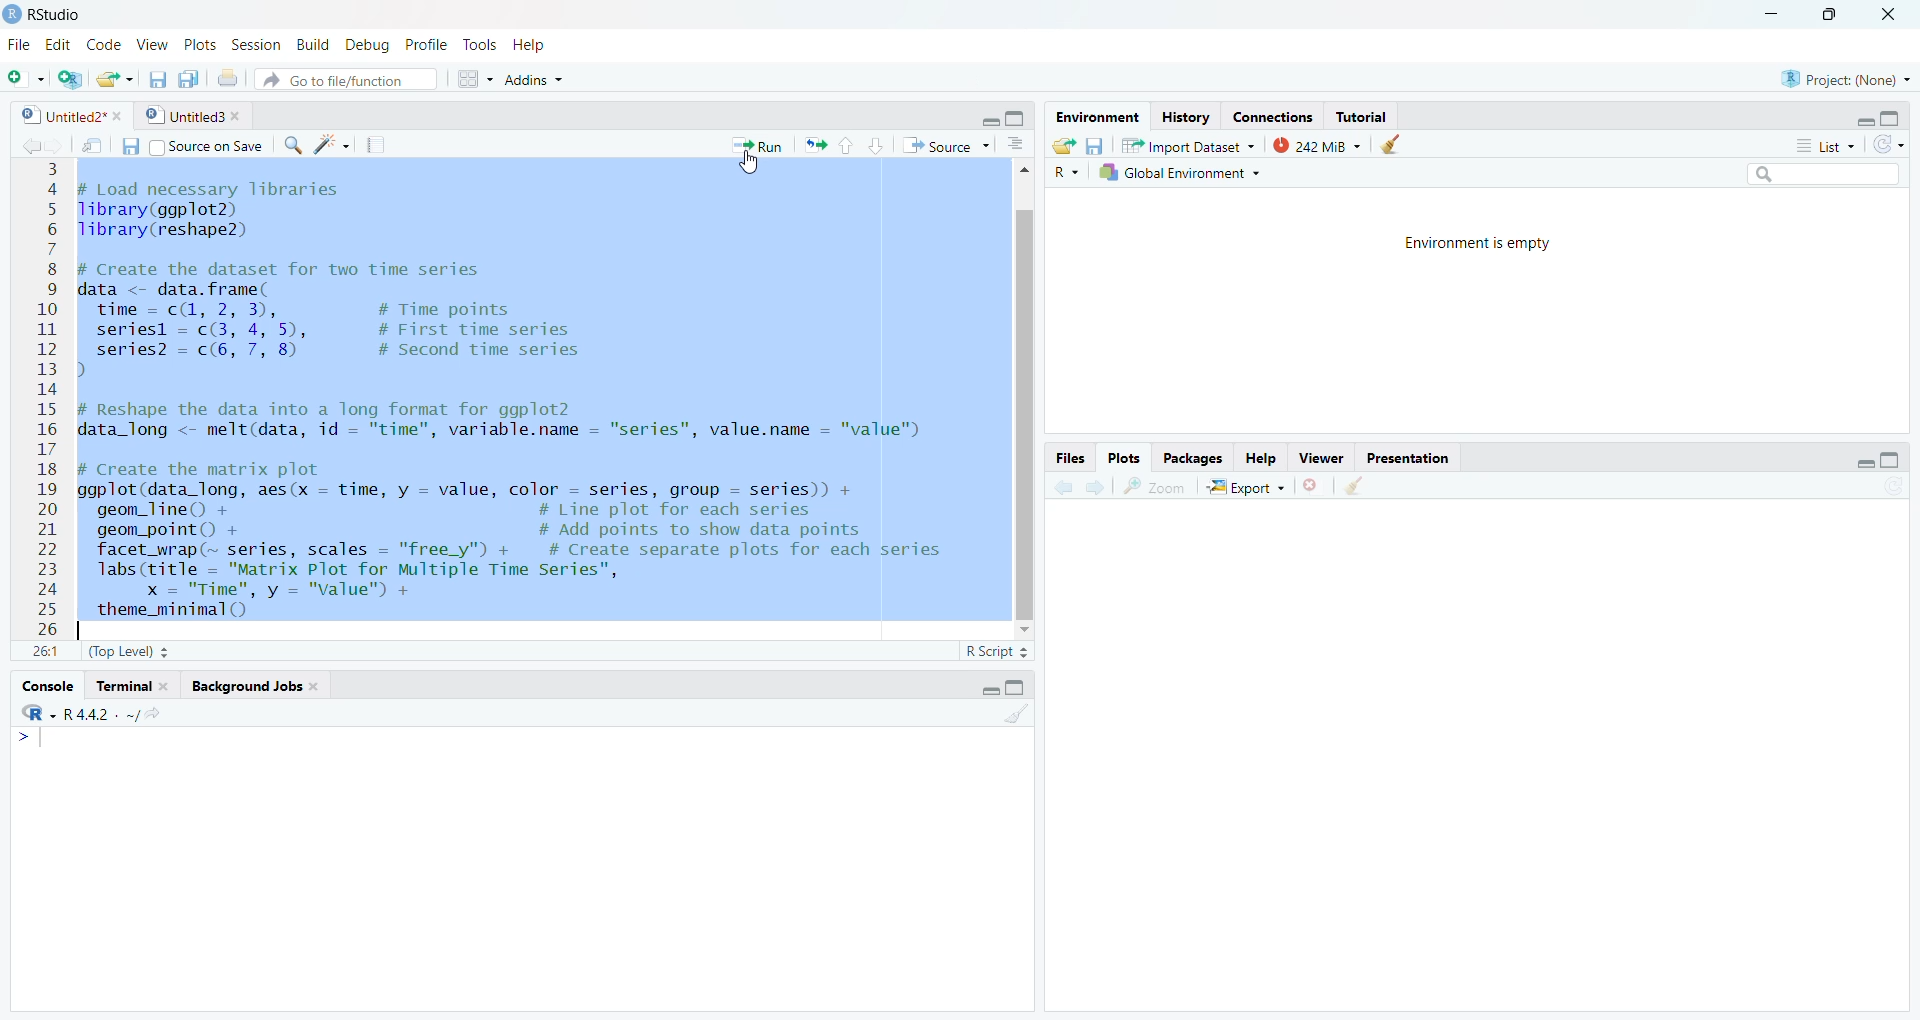 The height and width of the screenshot is (1020, 1920). Describe the element at coordinates (255, 45) in the screenshot. I see `Session` at that location.